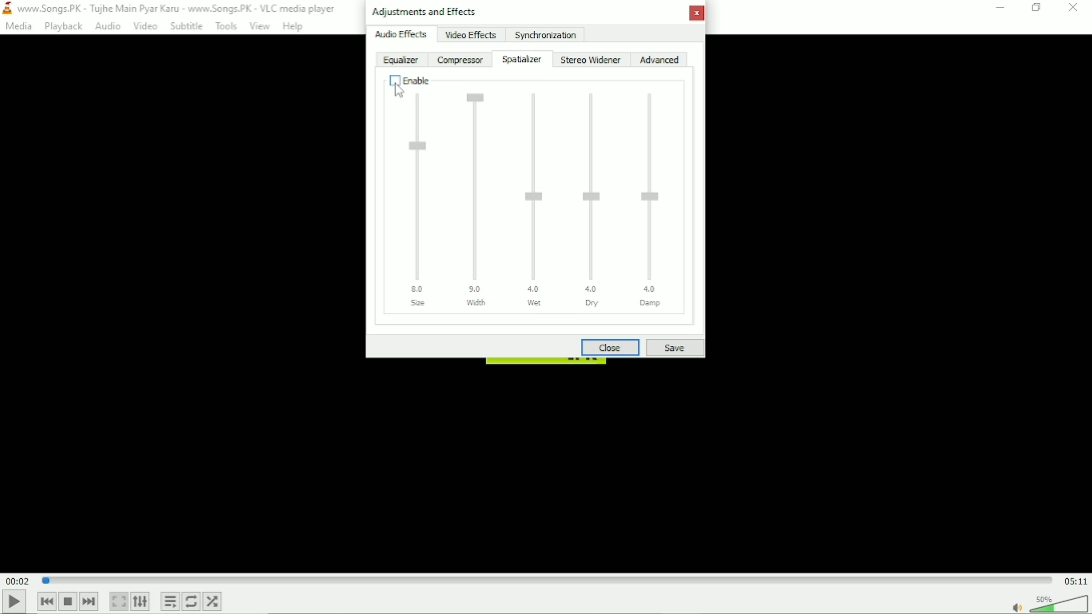 The height and width of the screenshot is (614, 1092). Describe the element at coordinates (401, 94) in the screenshot. I see `Cursor` at that location.